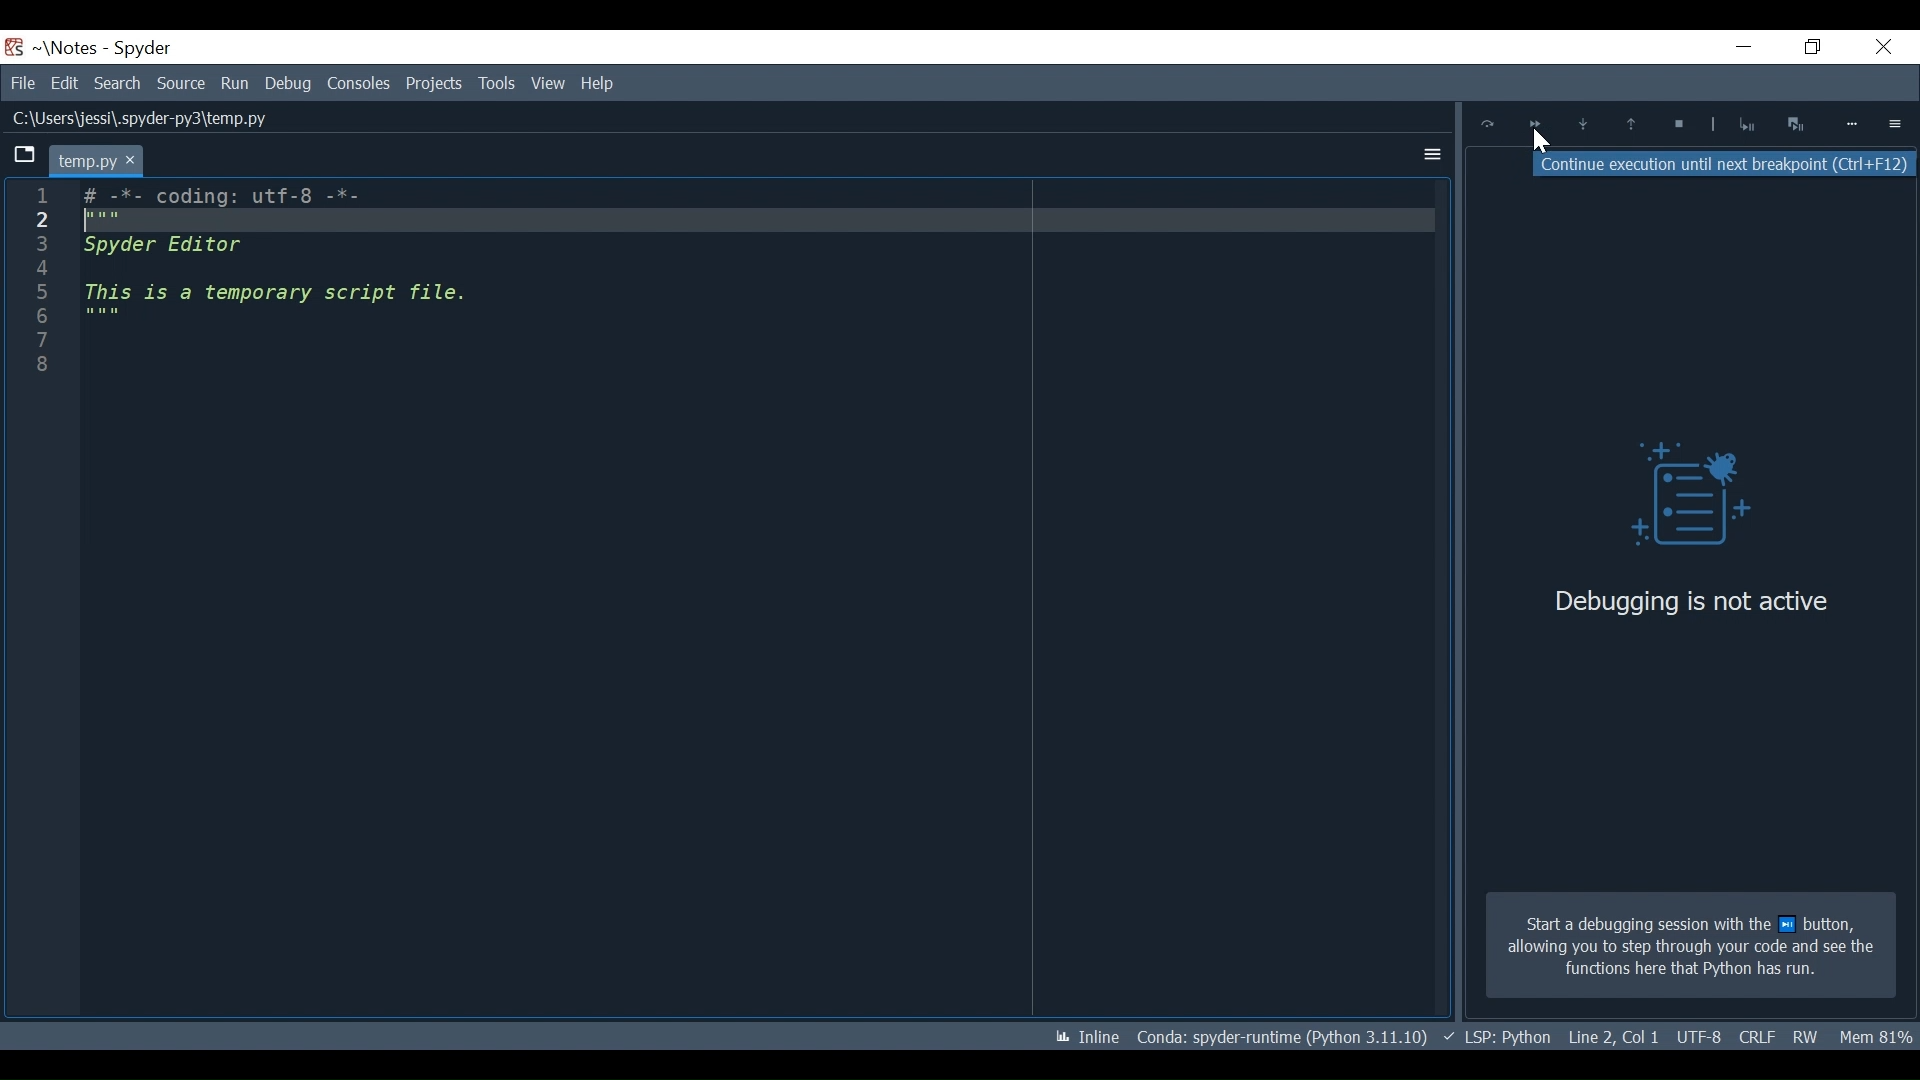 This screenshot has width=1920, height=1080. Describe the element at coordinates (1427, 151) in the screenshot. I see `More Options` at that location.